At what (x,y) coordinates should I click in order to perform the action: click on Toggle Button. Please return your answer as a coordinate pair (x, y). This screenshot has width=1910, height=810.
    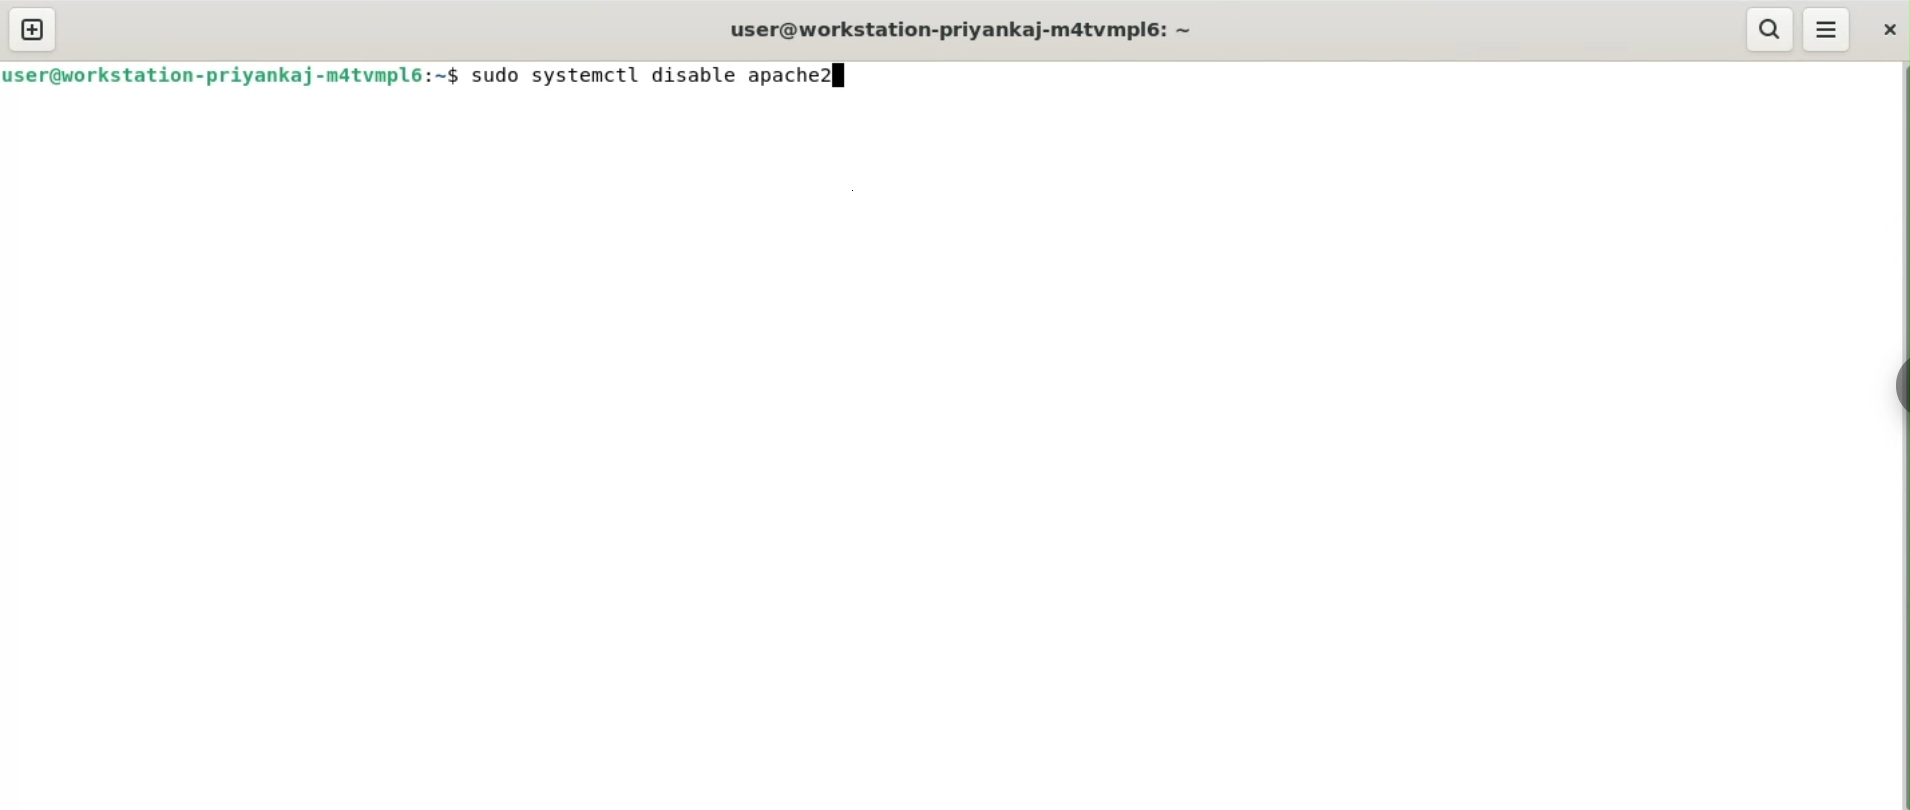
    Looking at the image, I should click on (1897, 397).